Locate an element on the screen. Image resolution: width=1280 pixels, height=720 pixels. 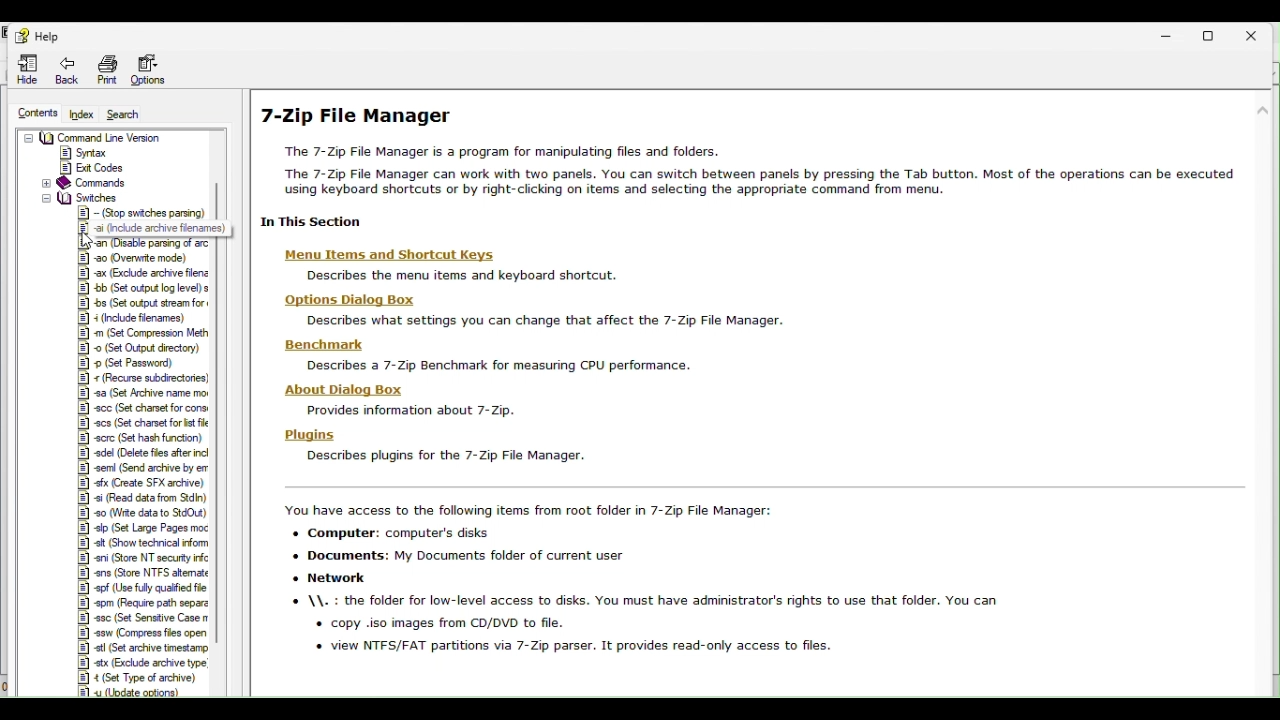
Menu Items and Shortcut Keys is located at coordinates (392, 255).